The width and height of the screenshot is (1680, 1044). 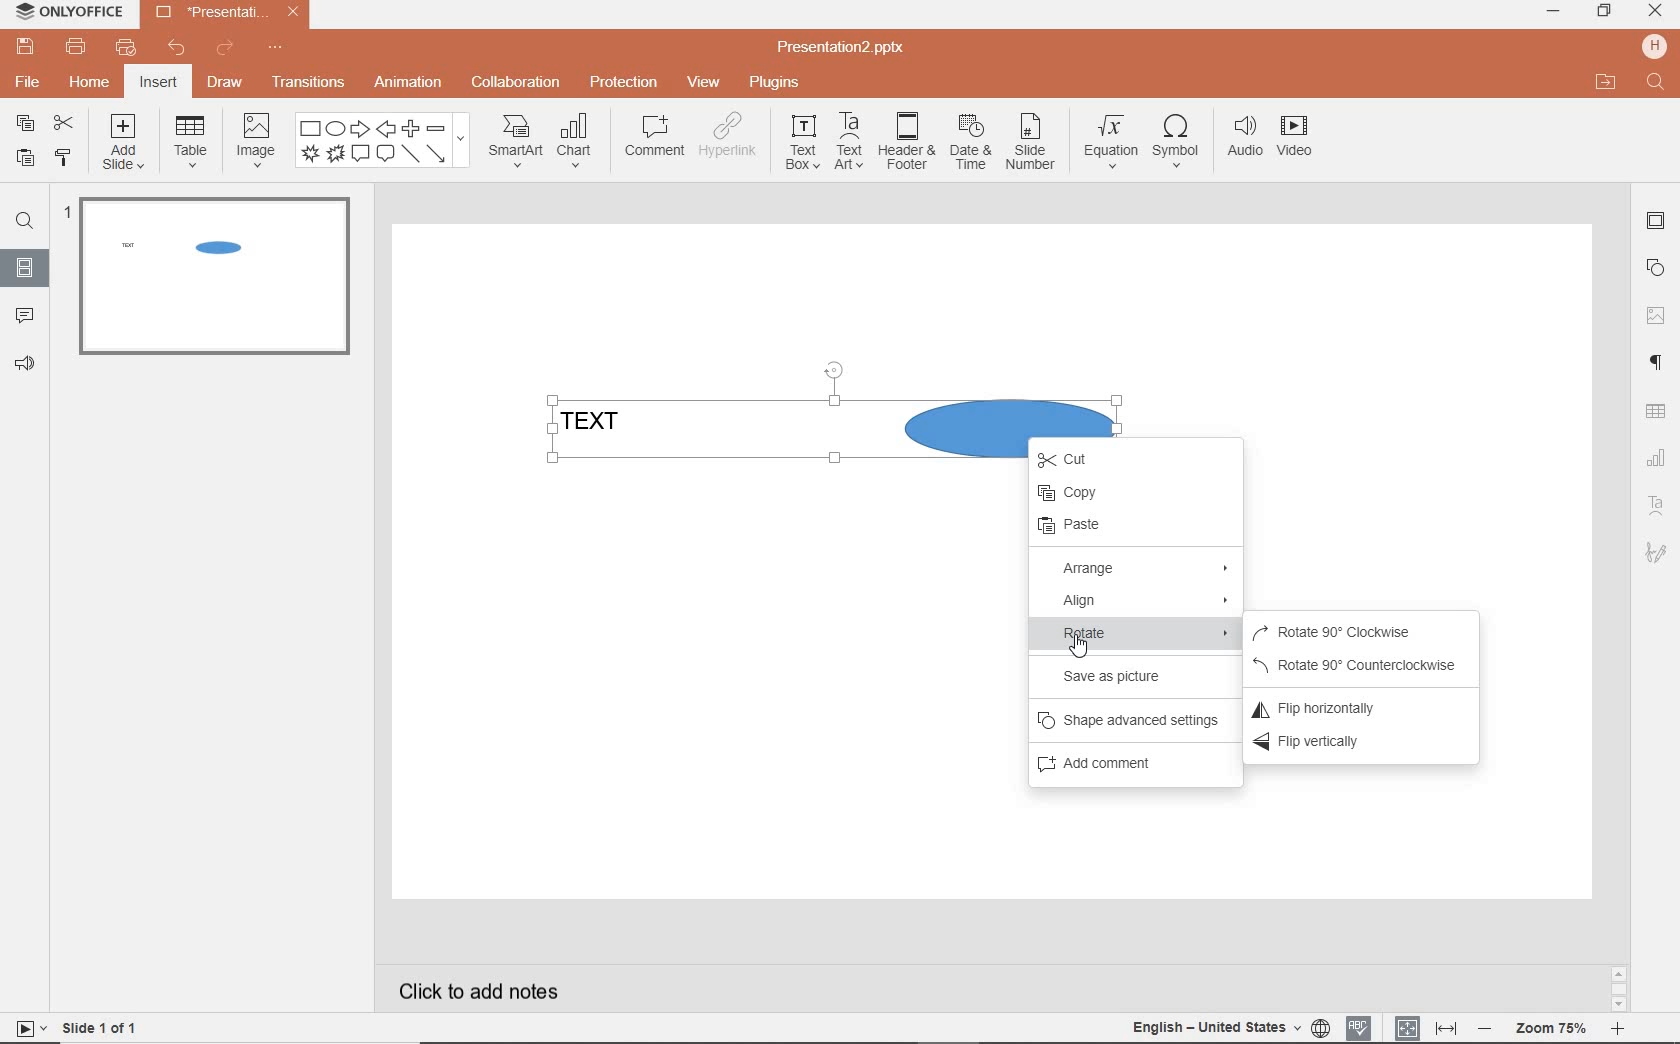 I want to click on shape, so click(x=383, y=142).